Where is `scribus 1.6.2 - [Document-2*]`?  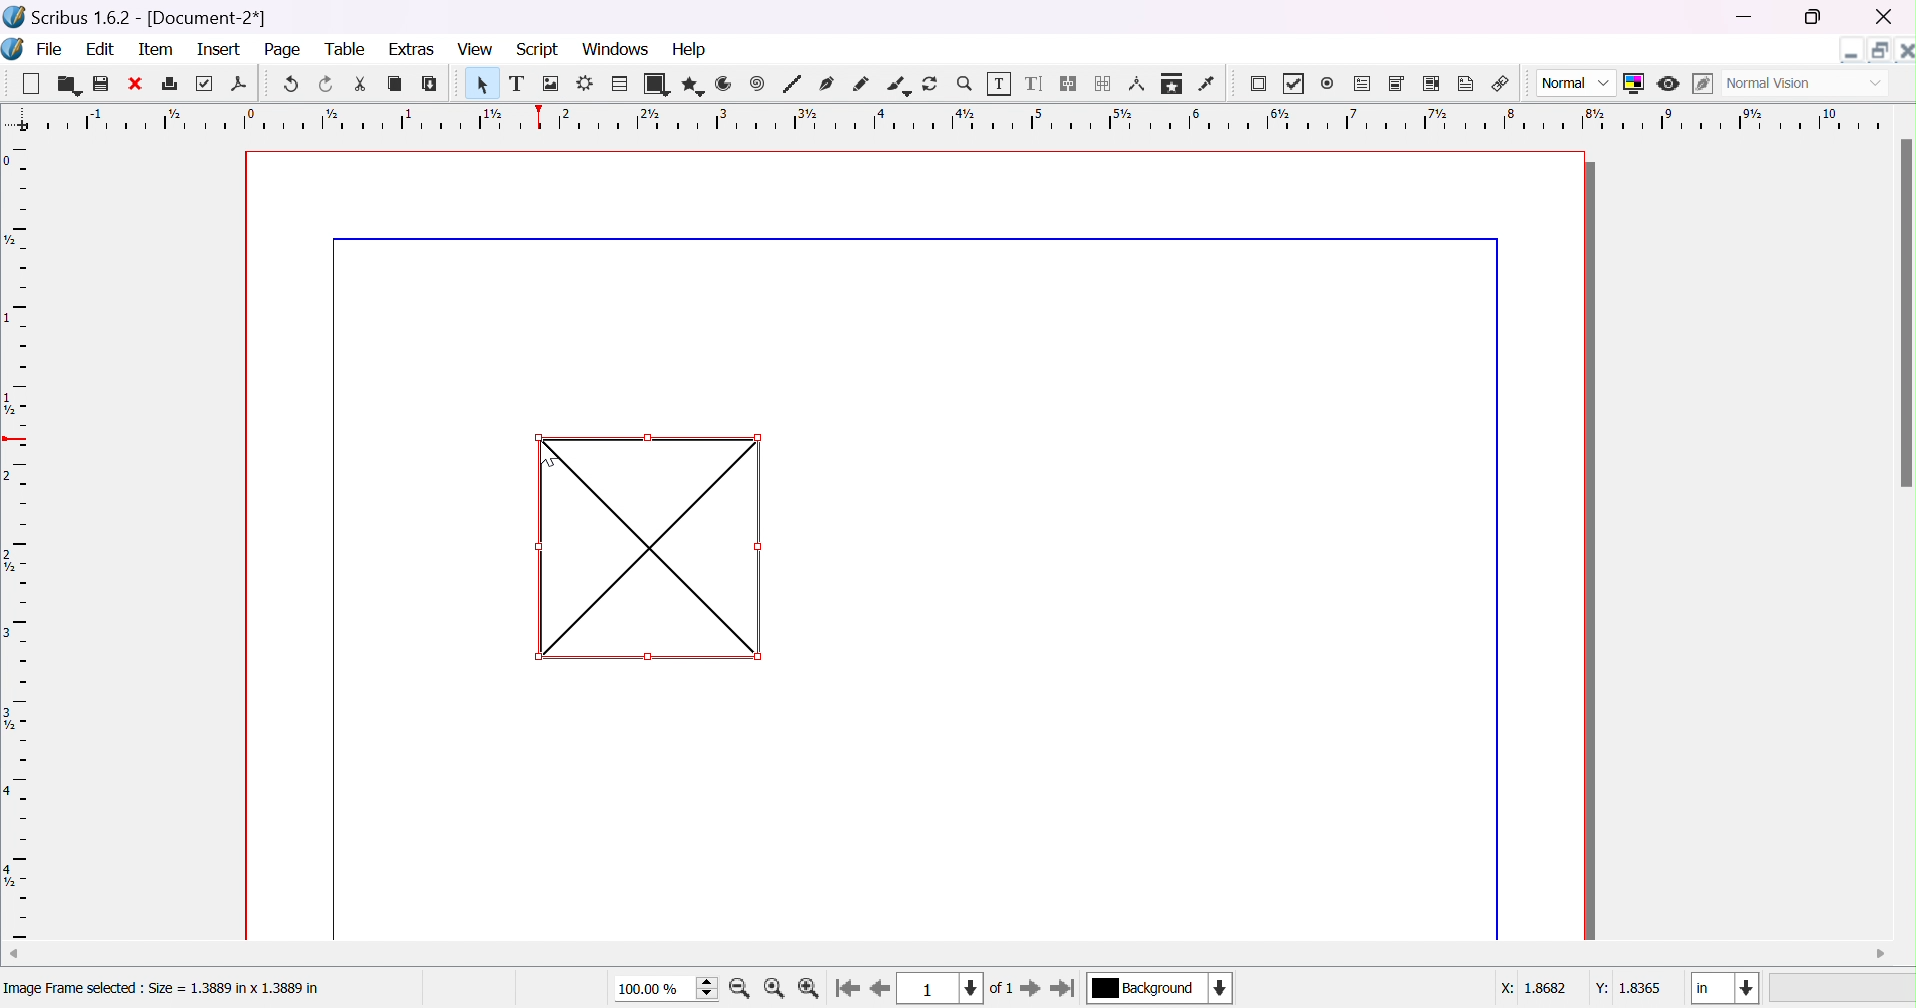
scribus 1.6.2 - [Document-2*] is located at coordinates (137, 18).